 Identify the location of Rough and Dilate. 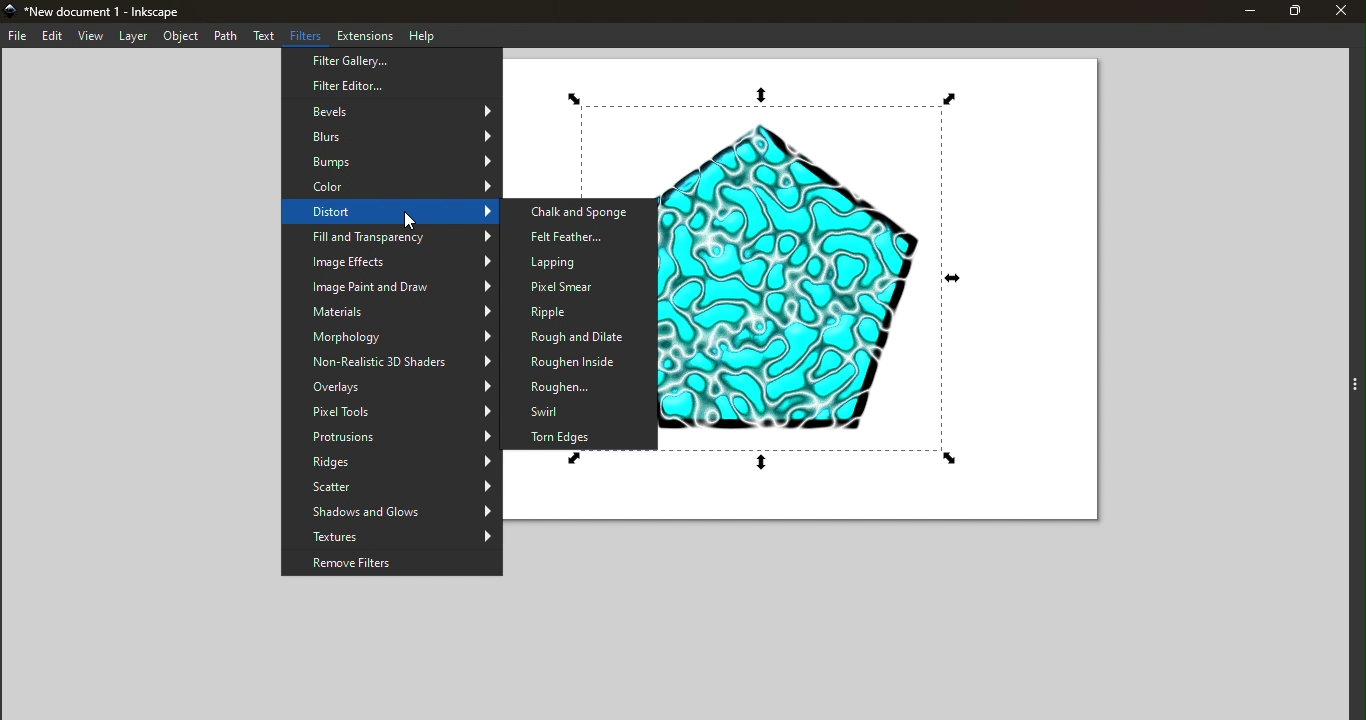
(580, 338).